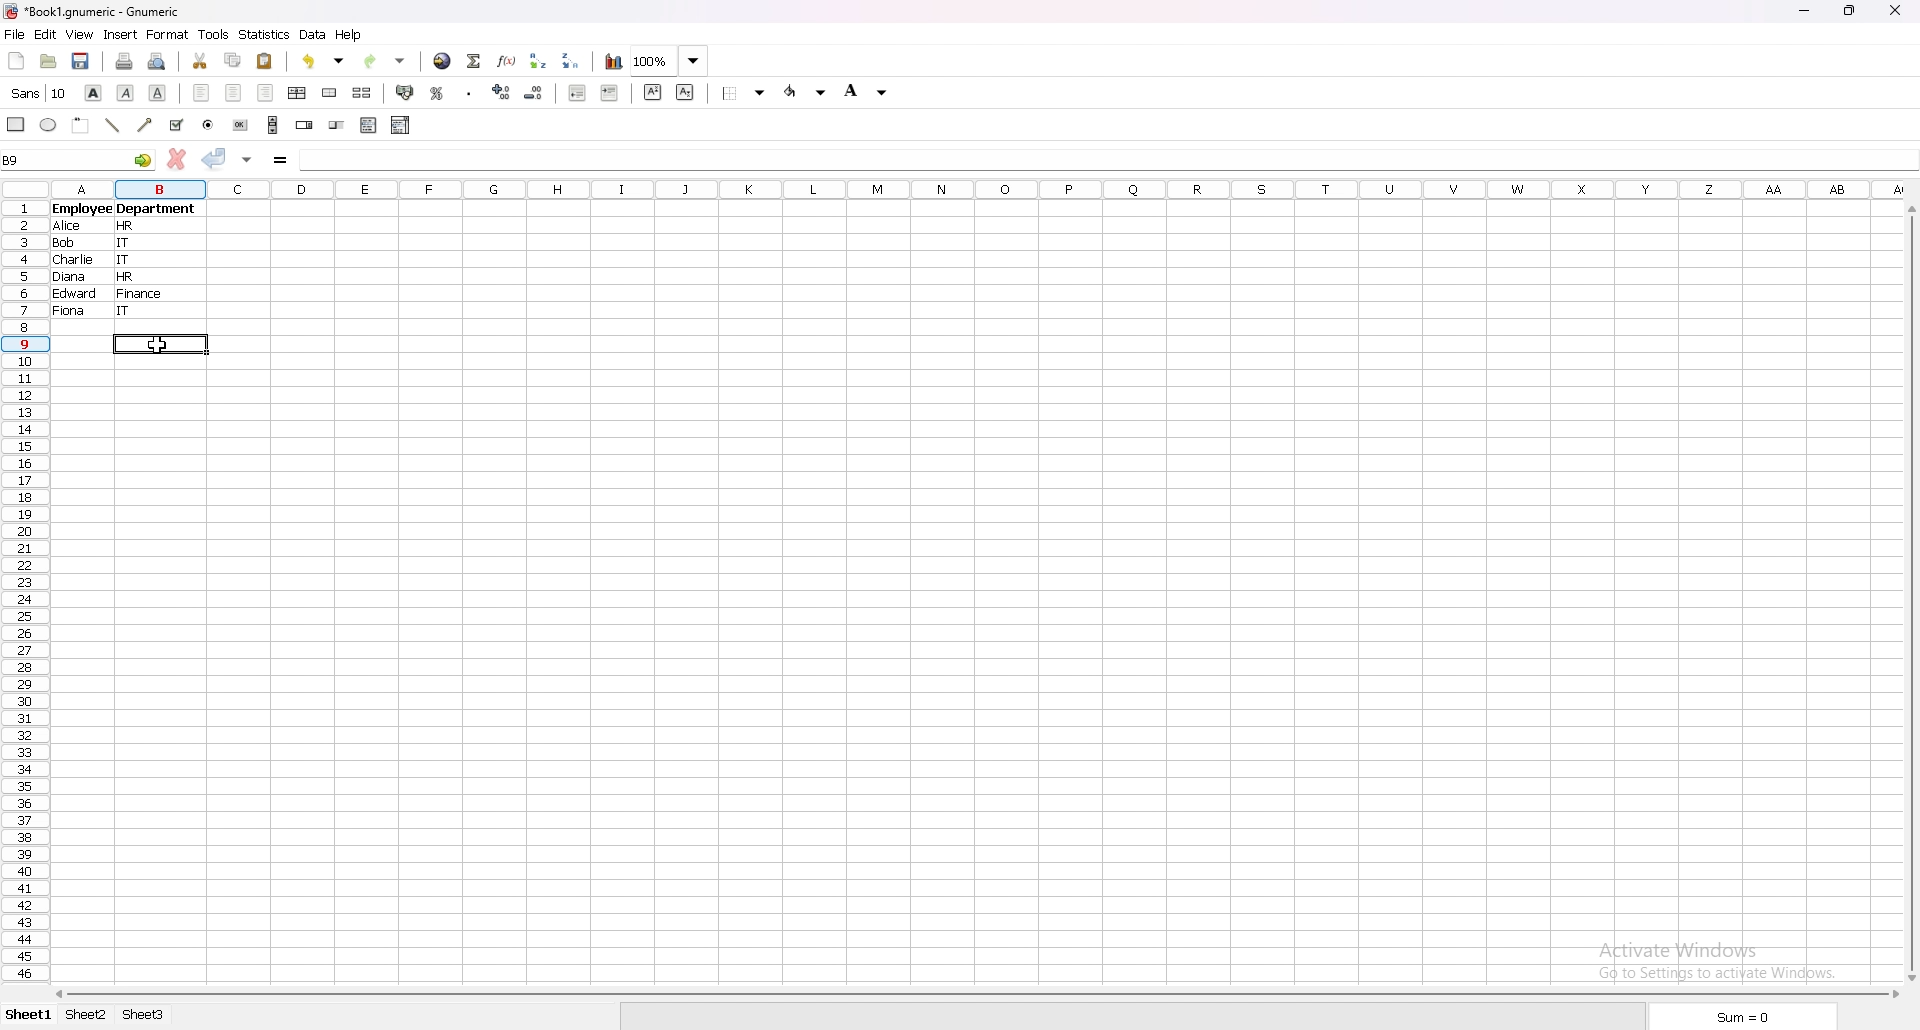 The image size is (1920, 1030). Describe the element at coordinates (126, 312) in the screenshot. I see `it` at that location.